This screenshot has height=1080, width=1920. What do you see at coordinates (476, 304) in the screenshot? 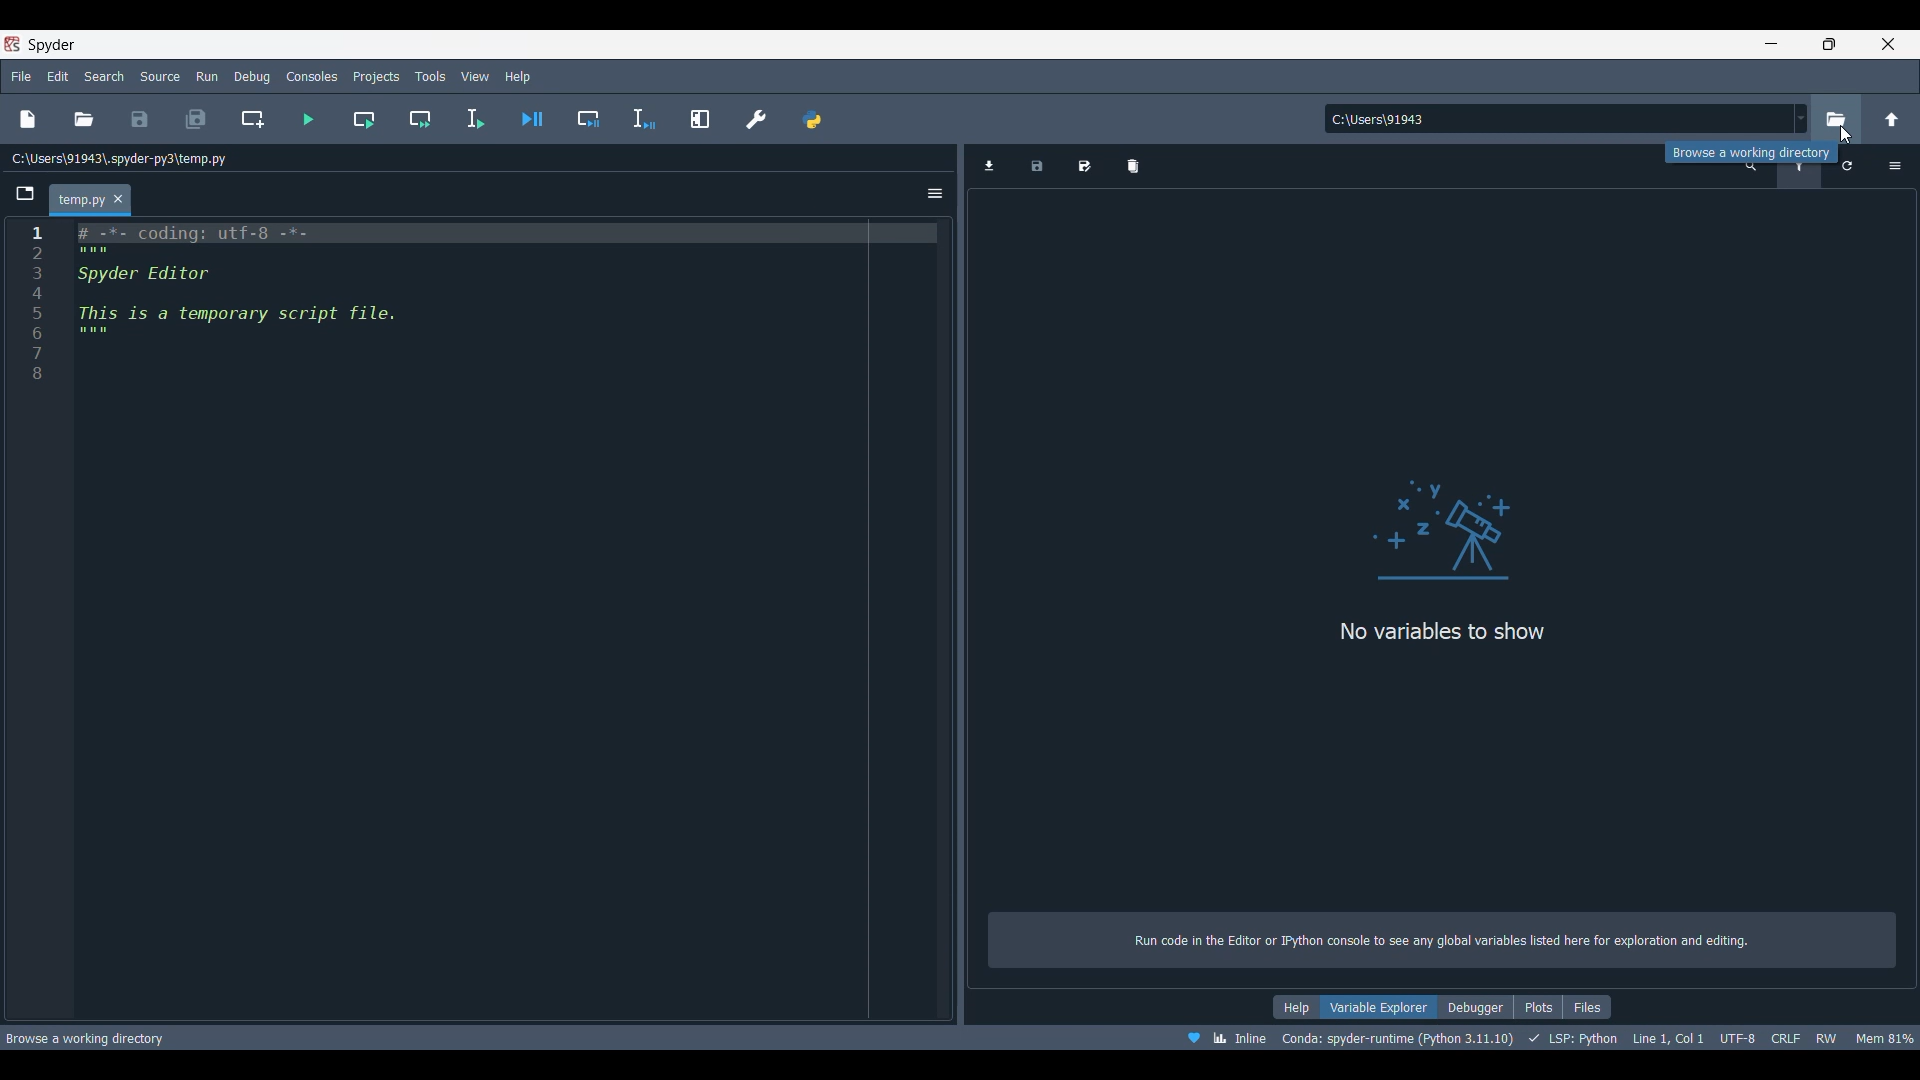
I see `Current code` at bounding box center [476, 304].